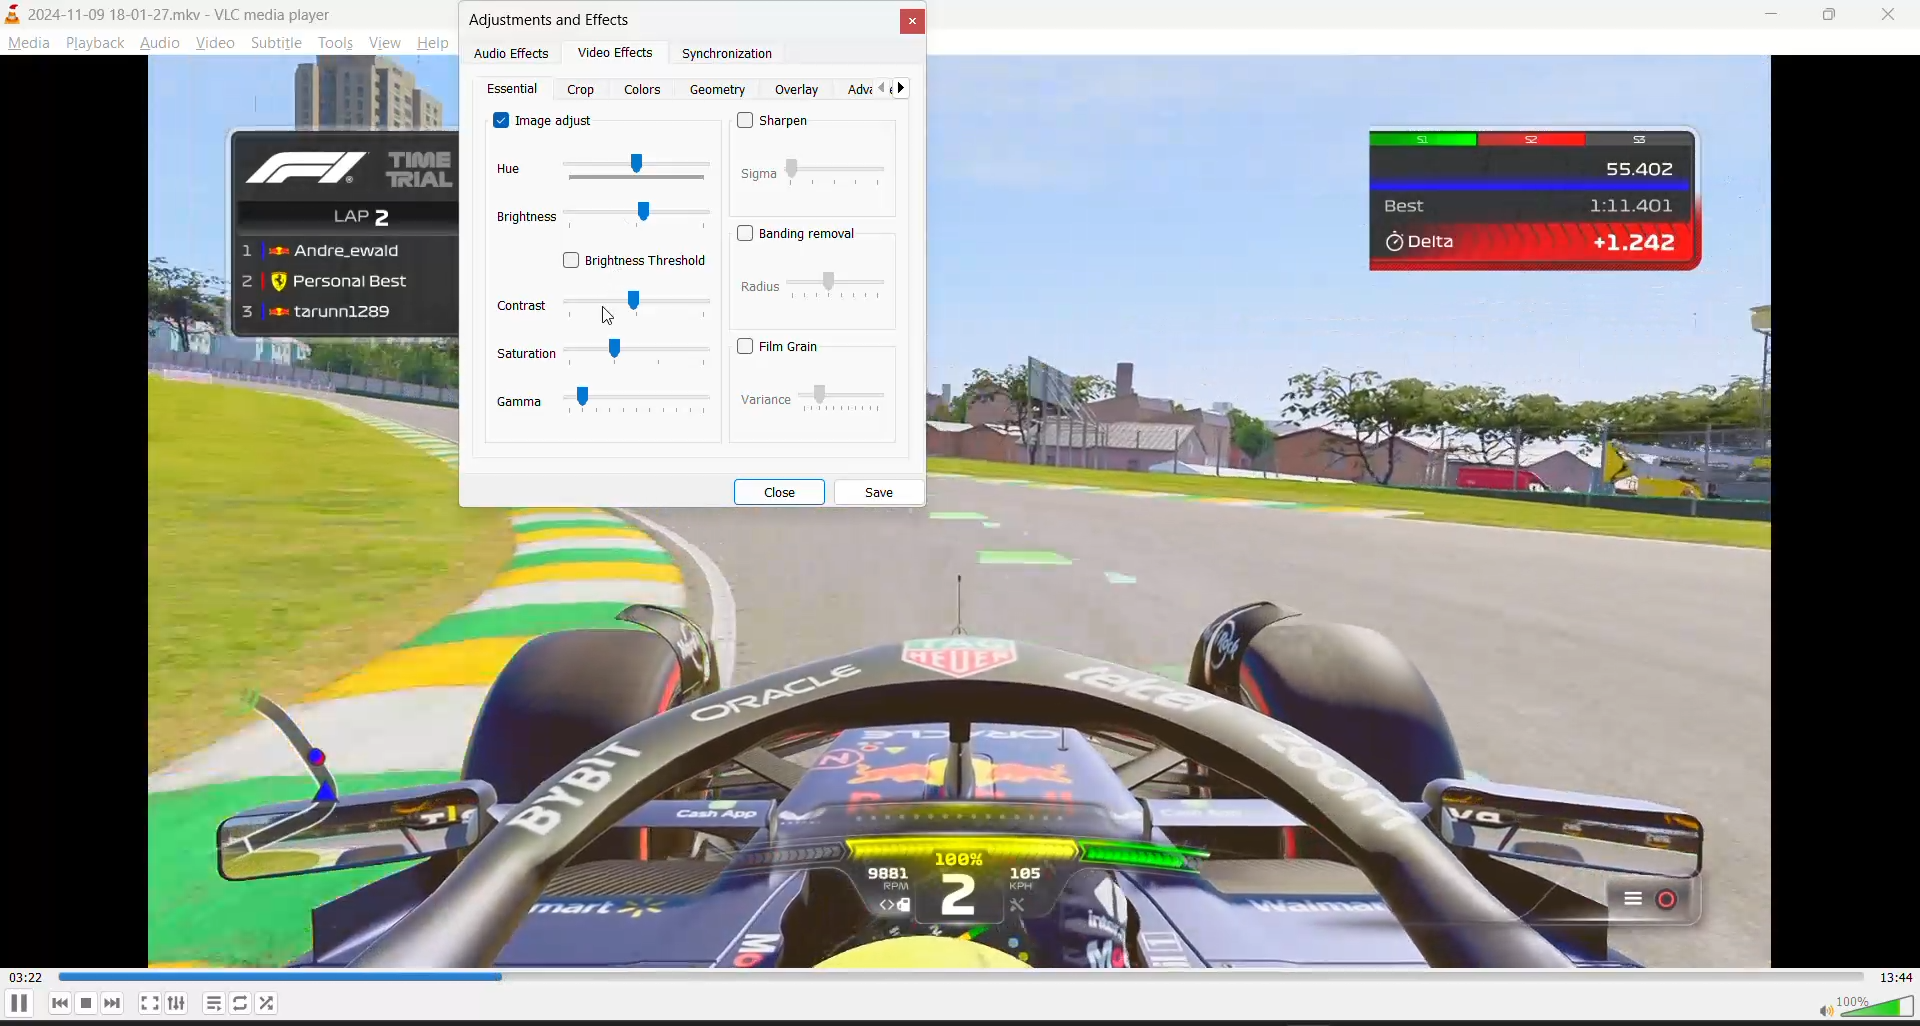 The image size is (1920, 1026). Describe the element at coordinates (61, 1003) in the screenshot. I see `previous` at that location.